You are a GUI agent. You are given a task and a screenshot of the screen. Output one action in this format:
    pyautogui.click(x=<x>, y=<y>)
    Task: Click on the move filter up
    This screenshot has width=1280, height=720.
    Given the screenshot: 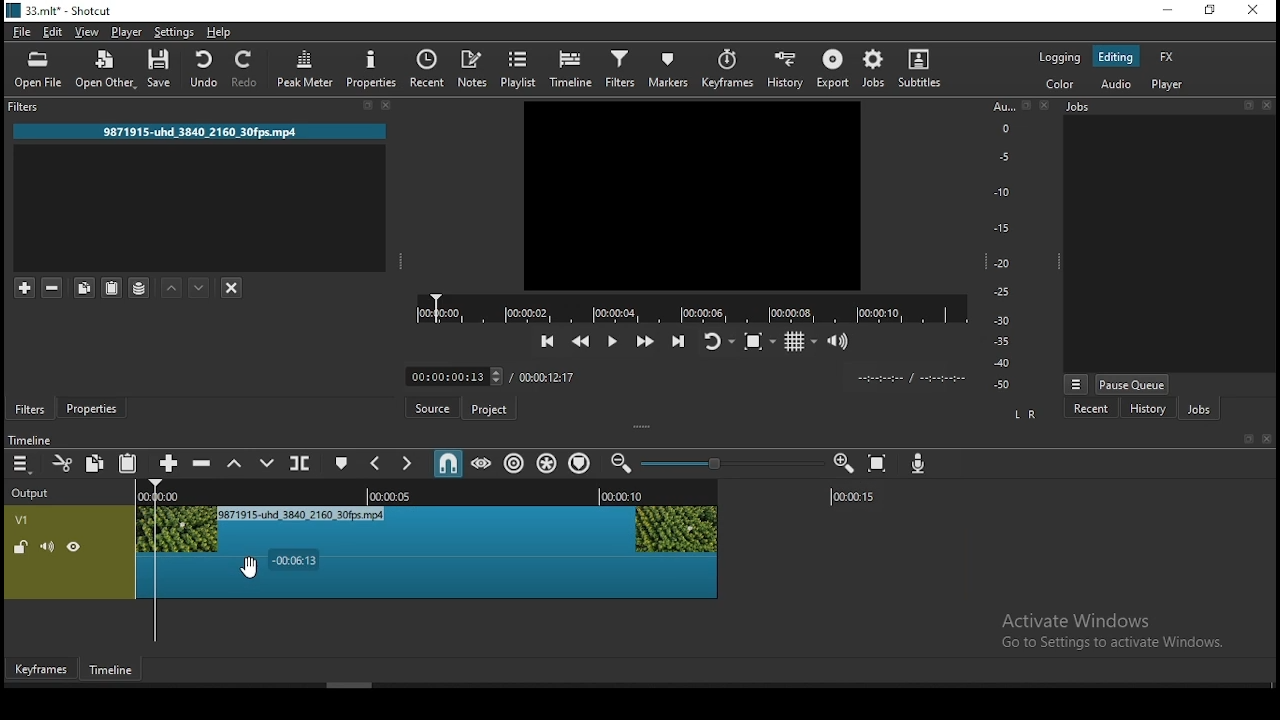 What is the action you would take?
    pyautogui.click(x=170, y=288)
    